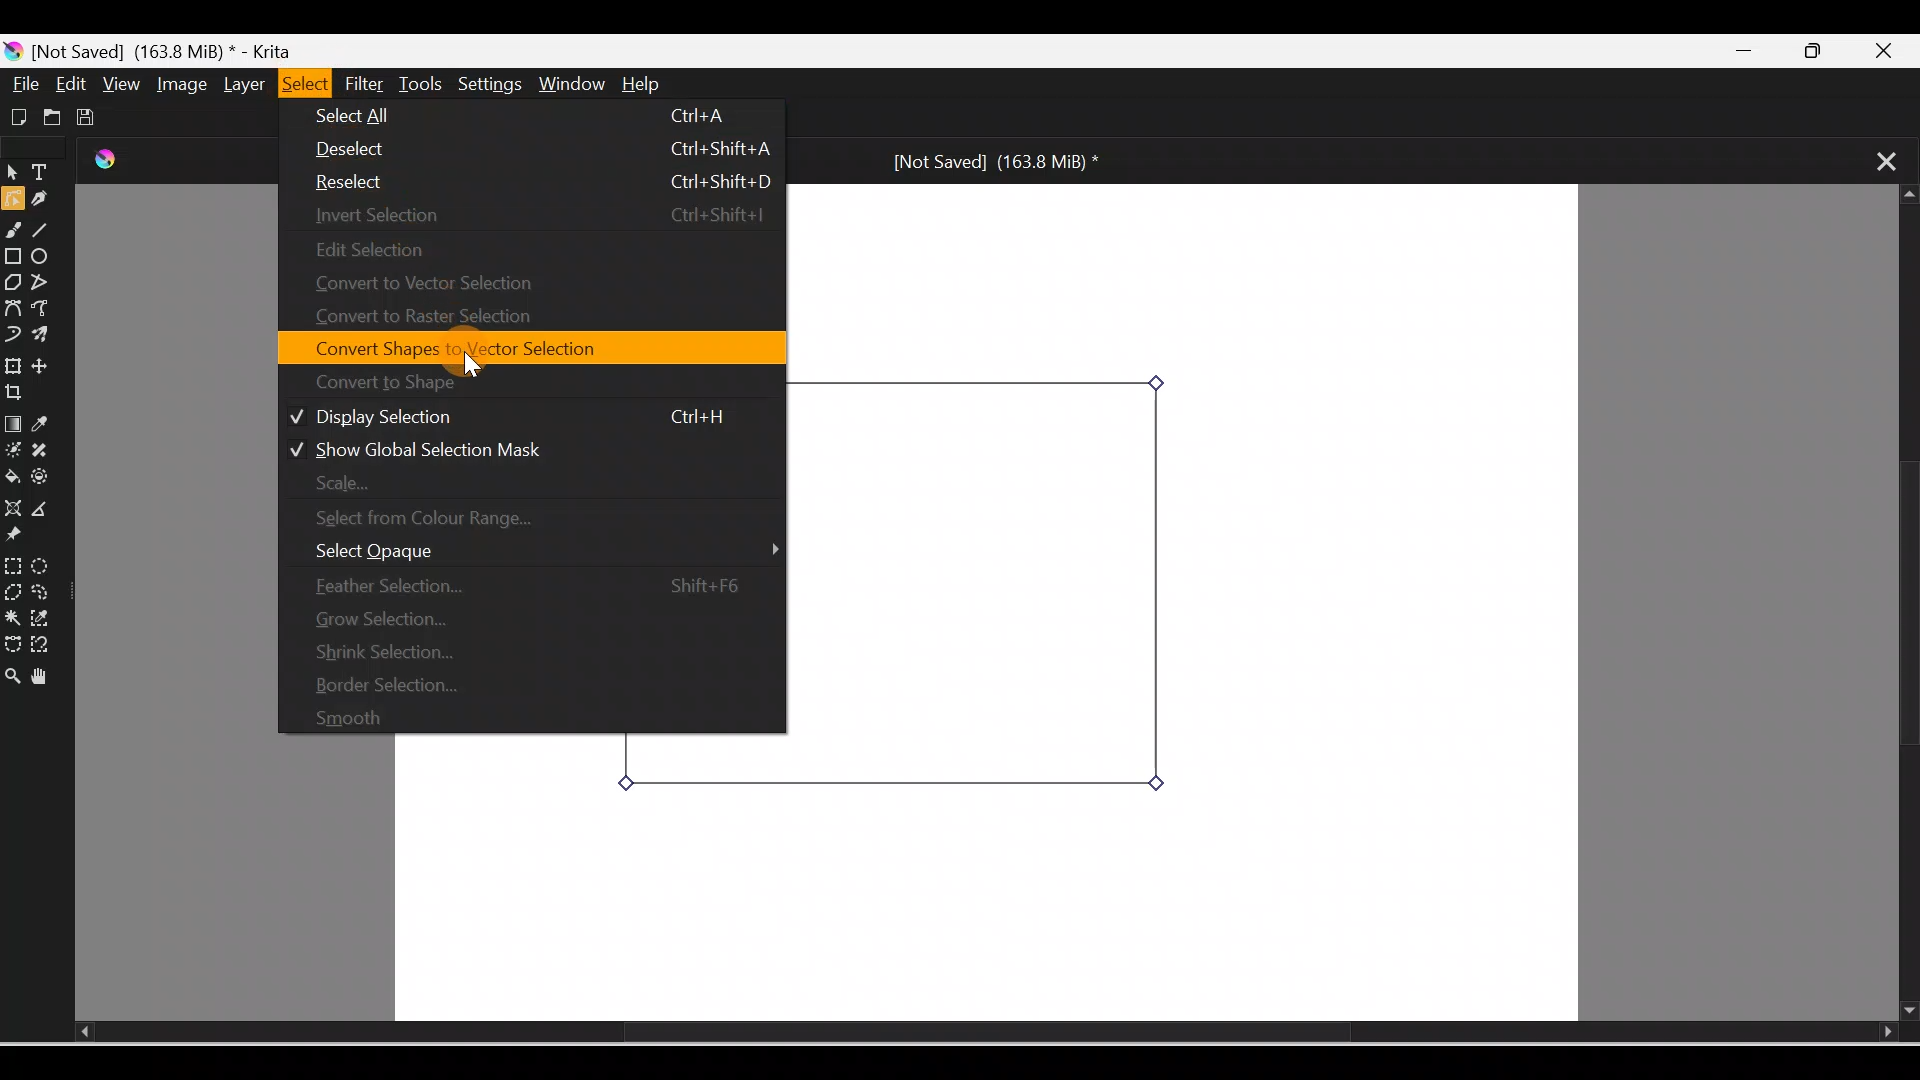  I want to click on View, so click(118, 83).